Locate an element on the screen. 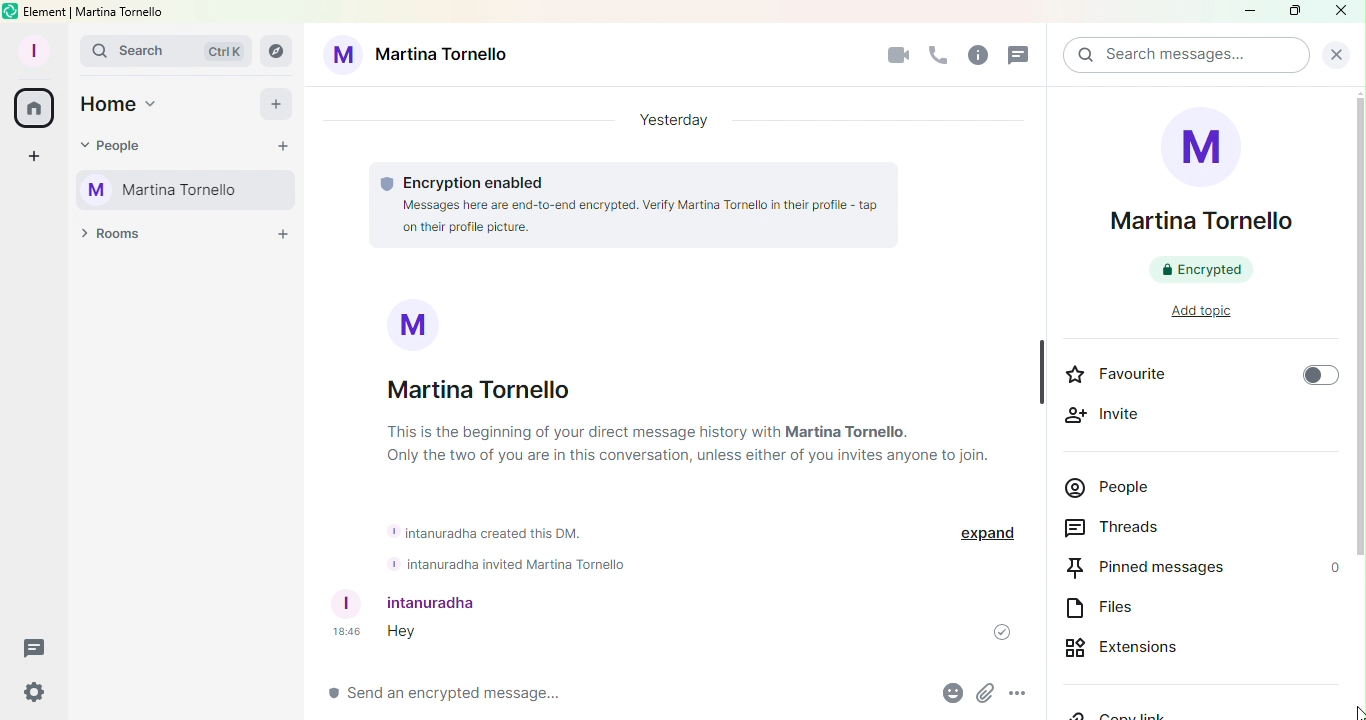  Threads is located at coordinates (39, 644).